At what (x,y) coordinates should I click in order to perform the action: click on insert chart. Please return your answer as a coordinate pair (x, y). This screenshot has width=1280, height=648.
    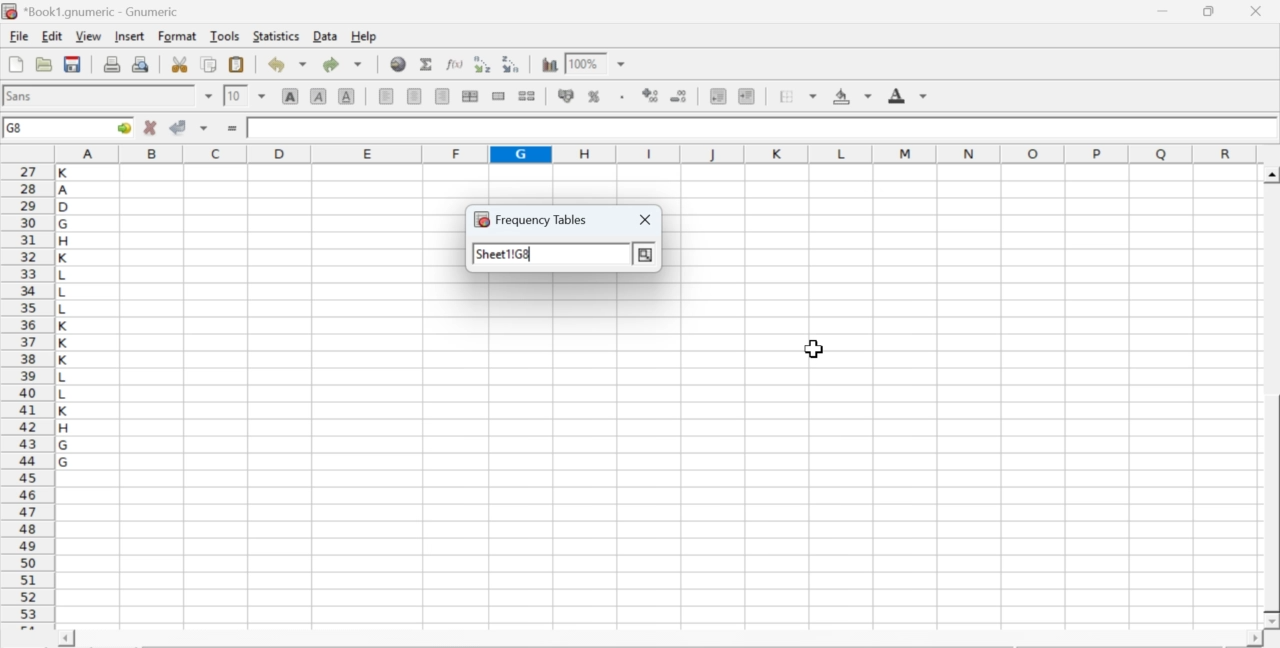
    Looking at the image, I should click on (550, 63).